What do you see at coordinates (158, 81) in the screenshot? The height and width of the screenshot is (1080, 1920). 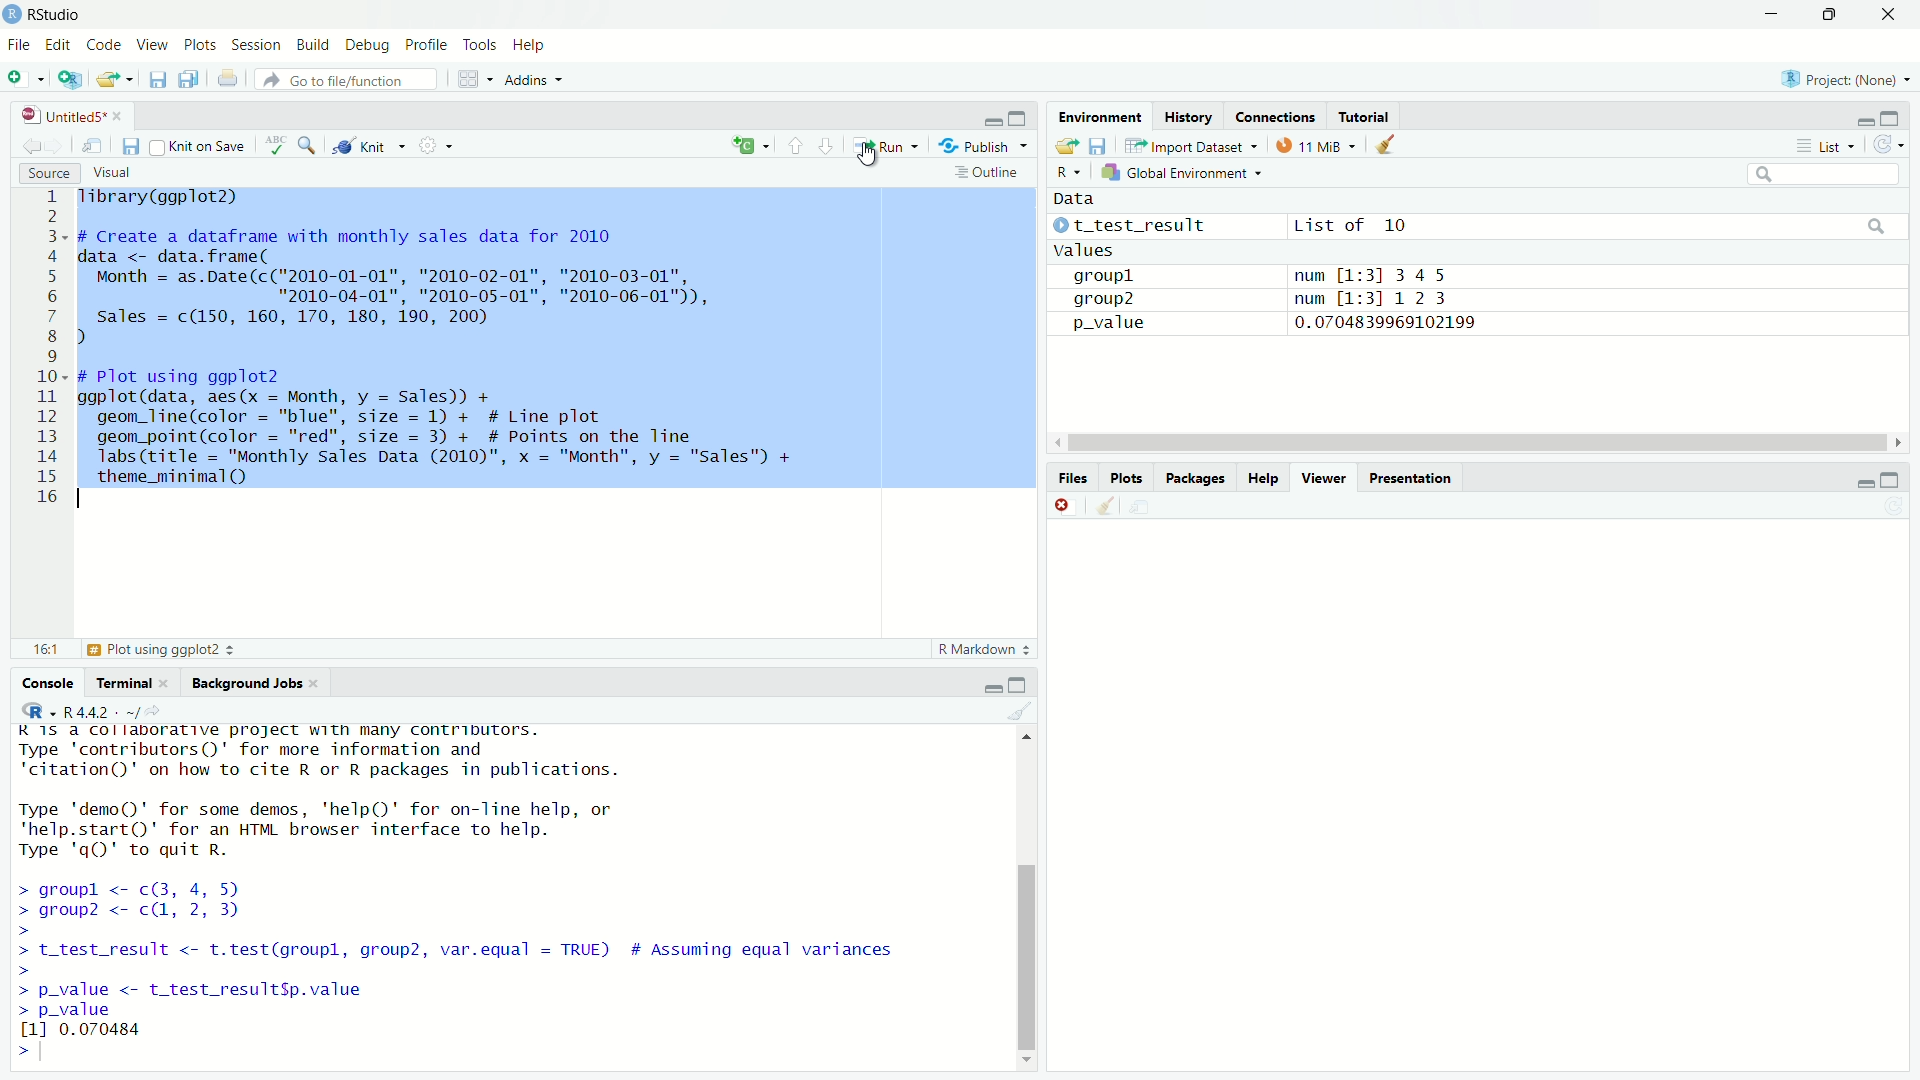 I see `save current file` at bounding box center [158, 81].